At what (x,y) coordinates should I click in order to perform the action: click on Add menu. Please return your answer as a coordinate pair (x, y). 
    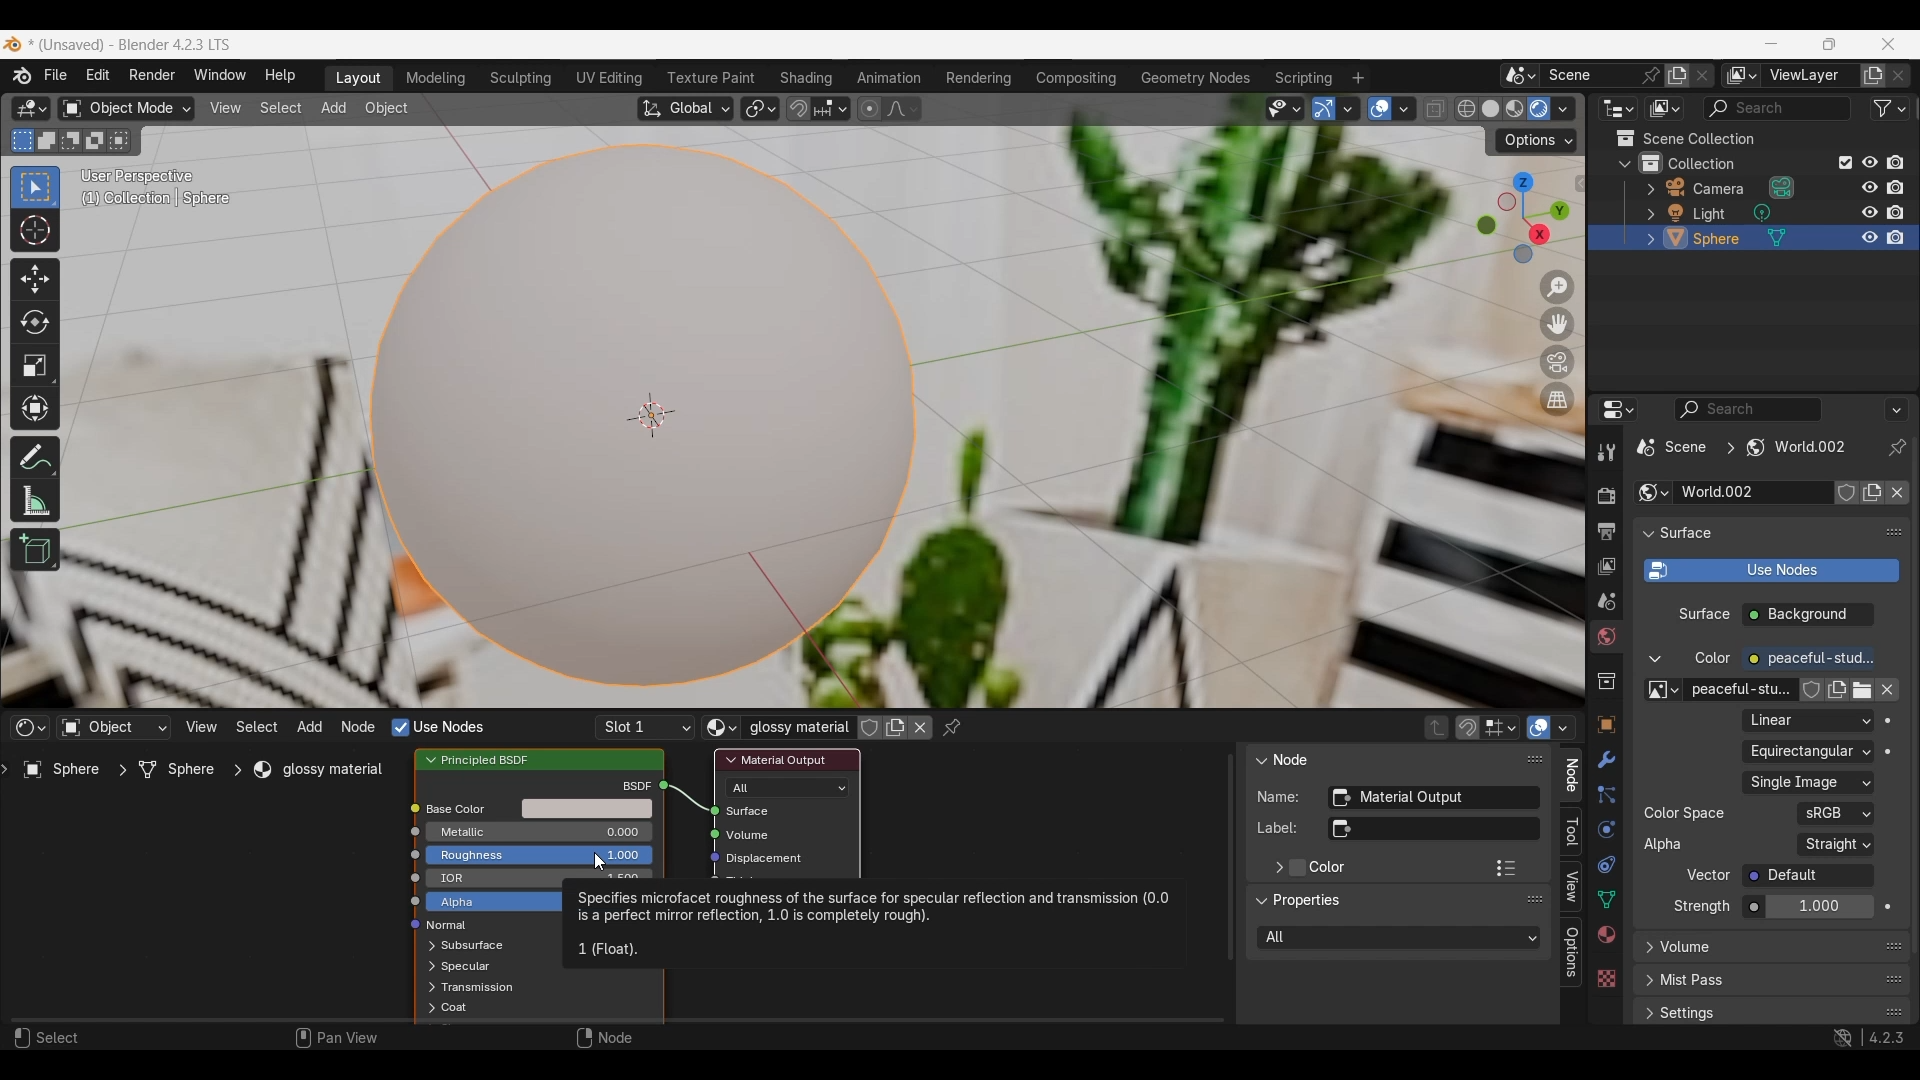
    Looking at the image, I should click on (335, 109).